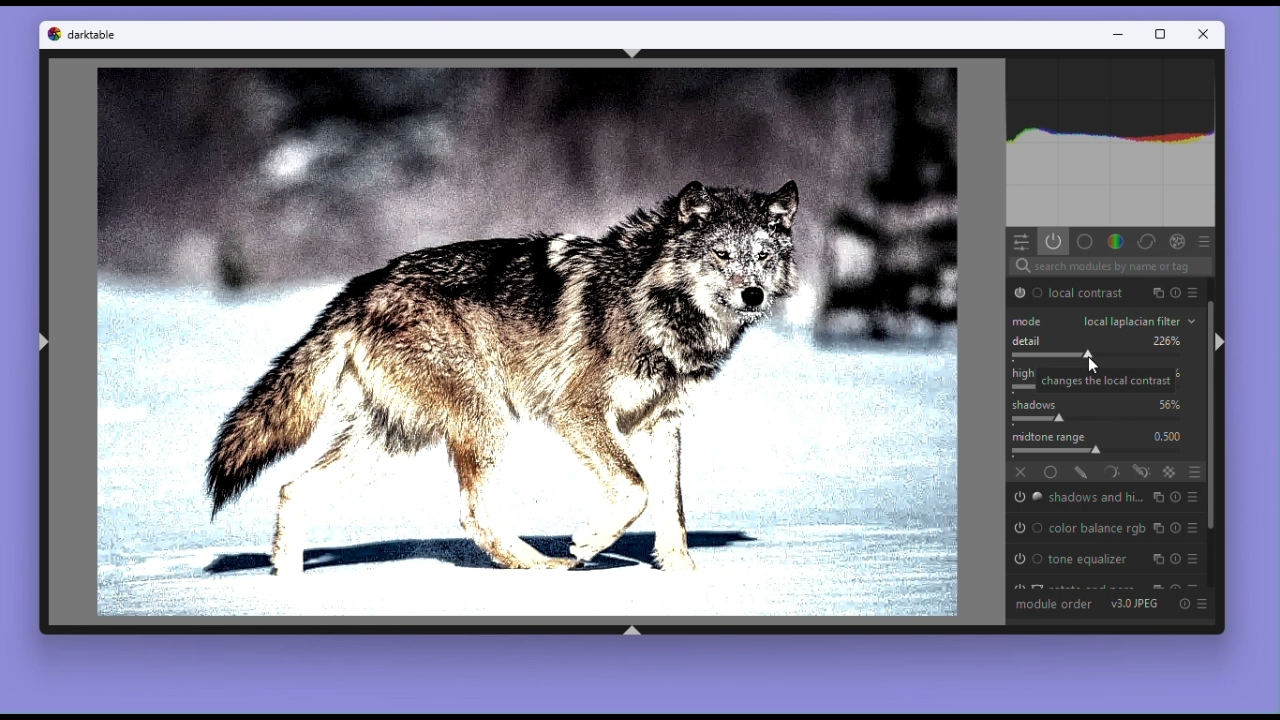  Describe the element at coordinates (631, 631) in the screenshot. I see `shift+ctrl+b` at that location.